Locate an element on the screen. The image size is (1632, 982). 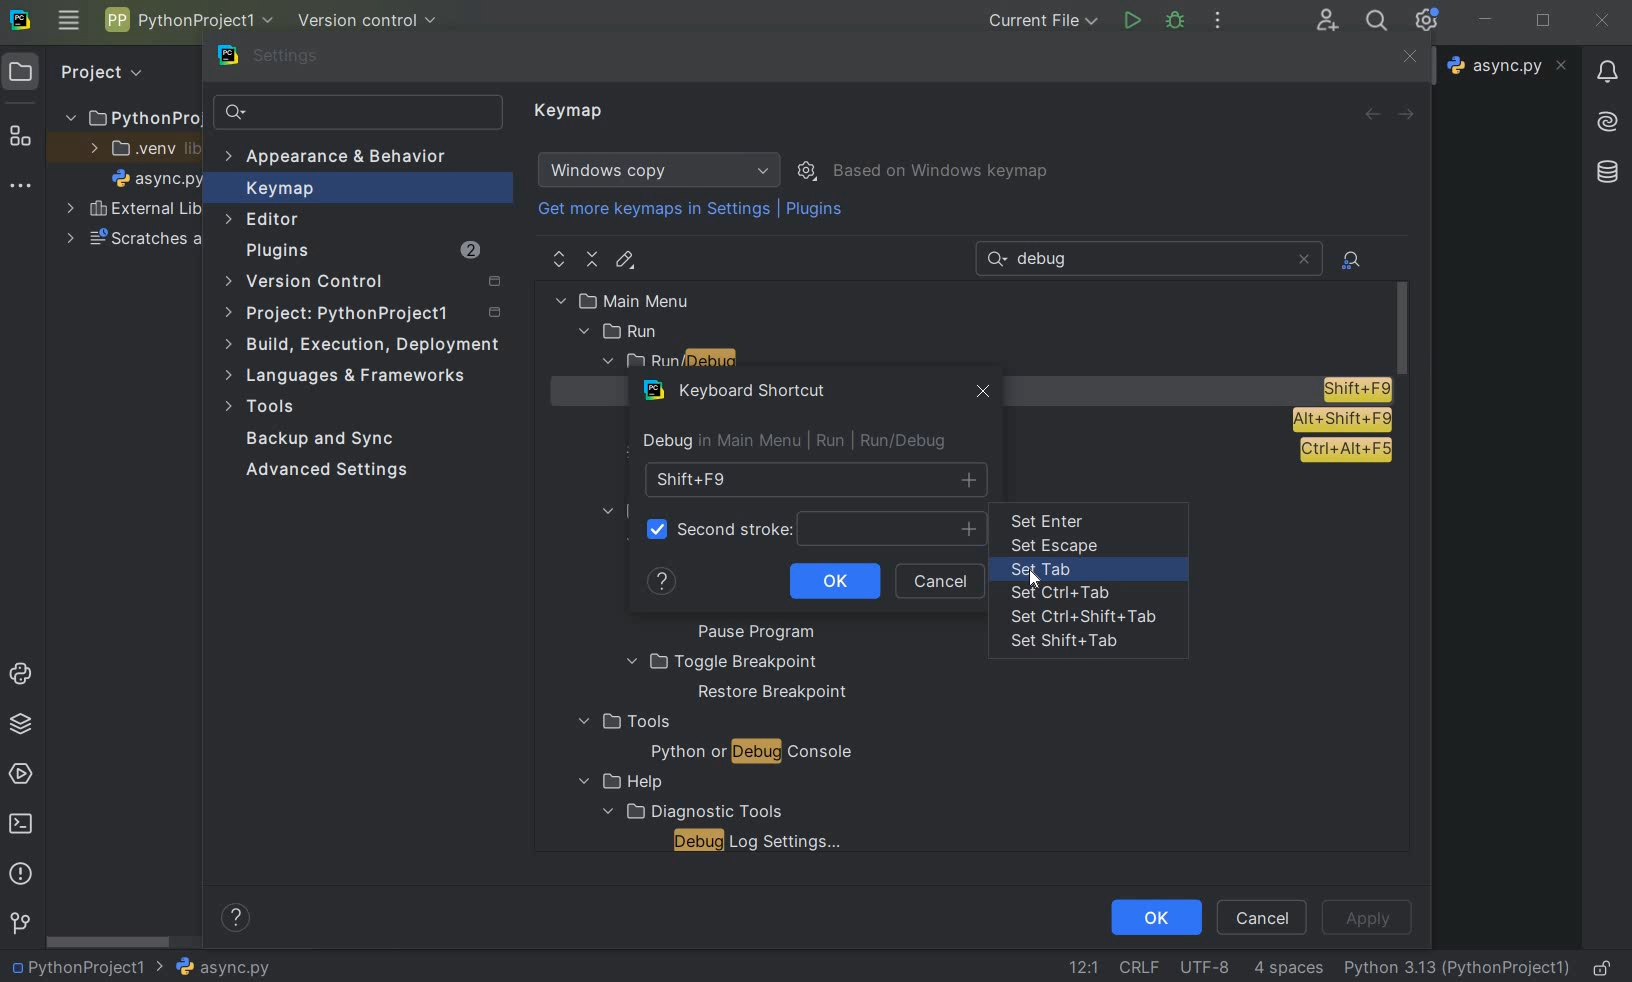
diagnostic tools is located at coordinates (690, 810).